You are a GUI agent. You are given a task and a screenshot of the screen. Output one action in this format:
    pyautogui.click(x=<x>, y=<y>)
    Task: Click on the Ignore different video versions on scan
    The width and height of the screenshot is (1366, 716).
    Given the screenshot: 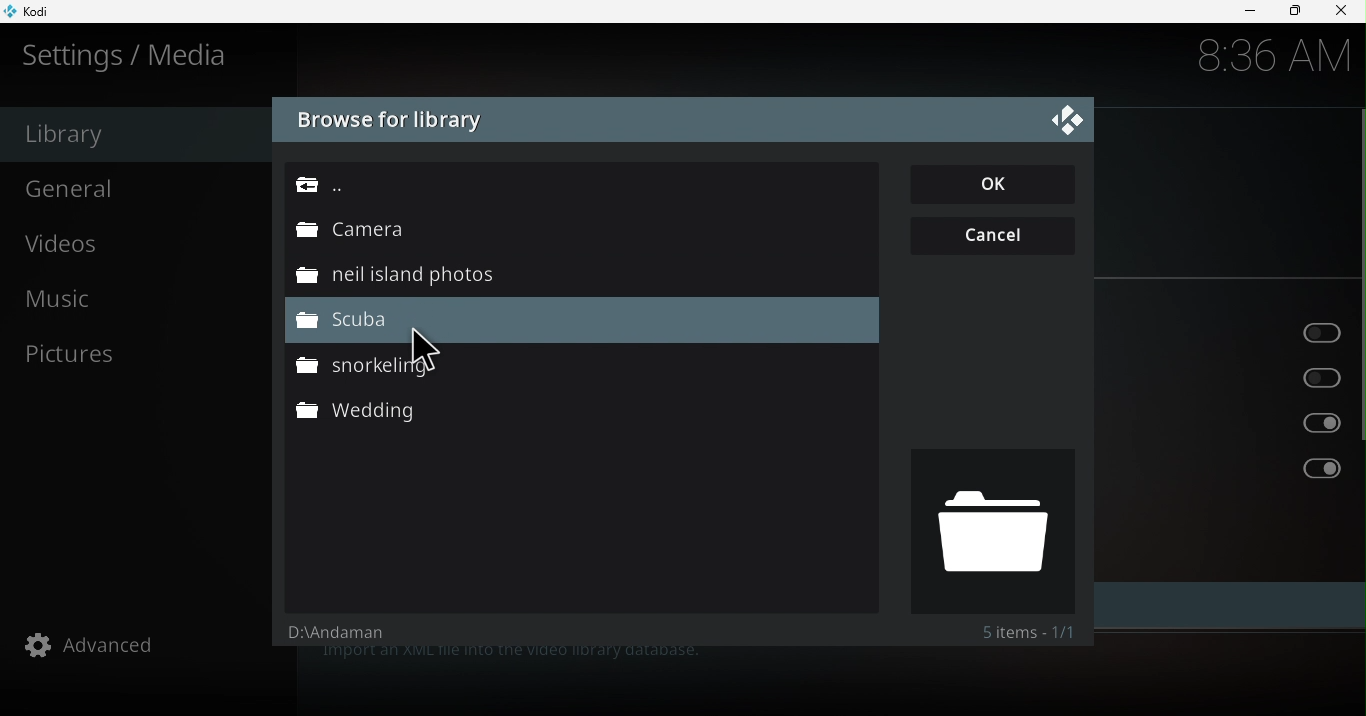 What is the action you would take?
    pyautogui.click(x=1233, y=423)
    